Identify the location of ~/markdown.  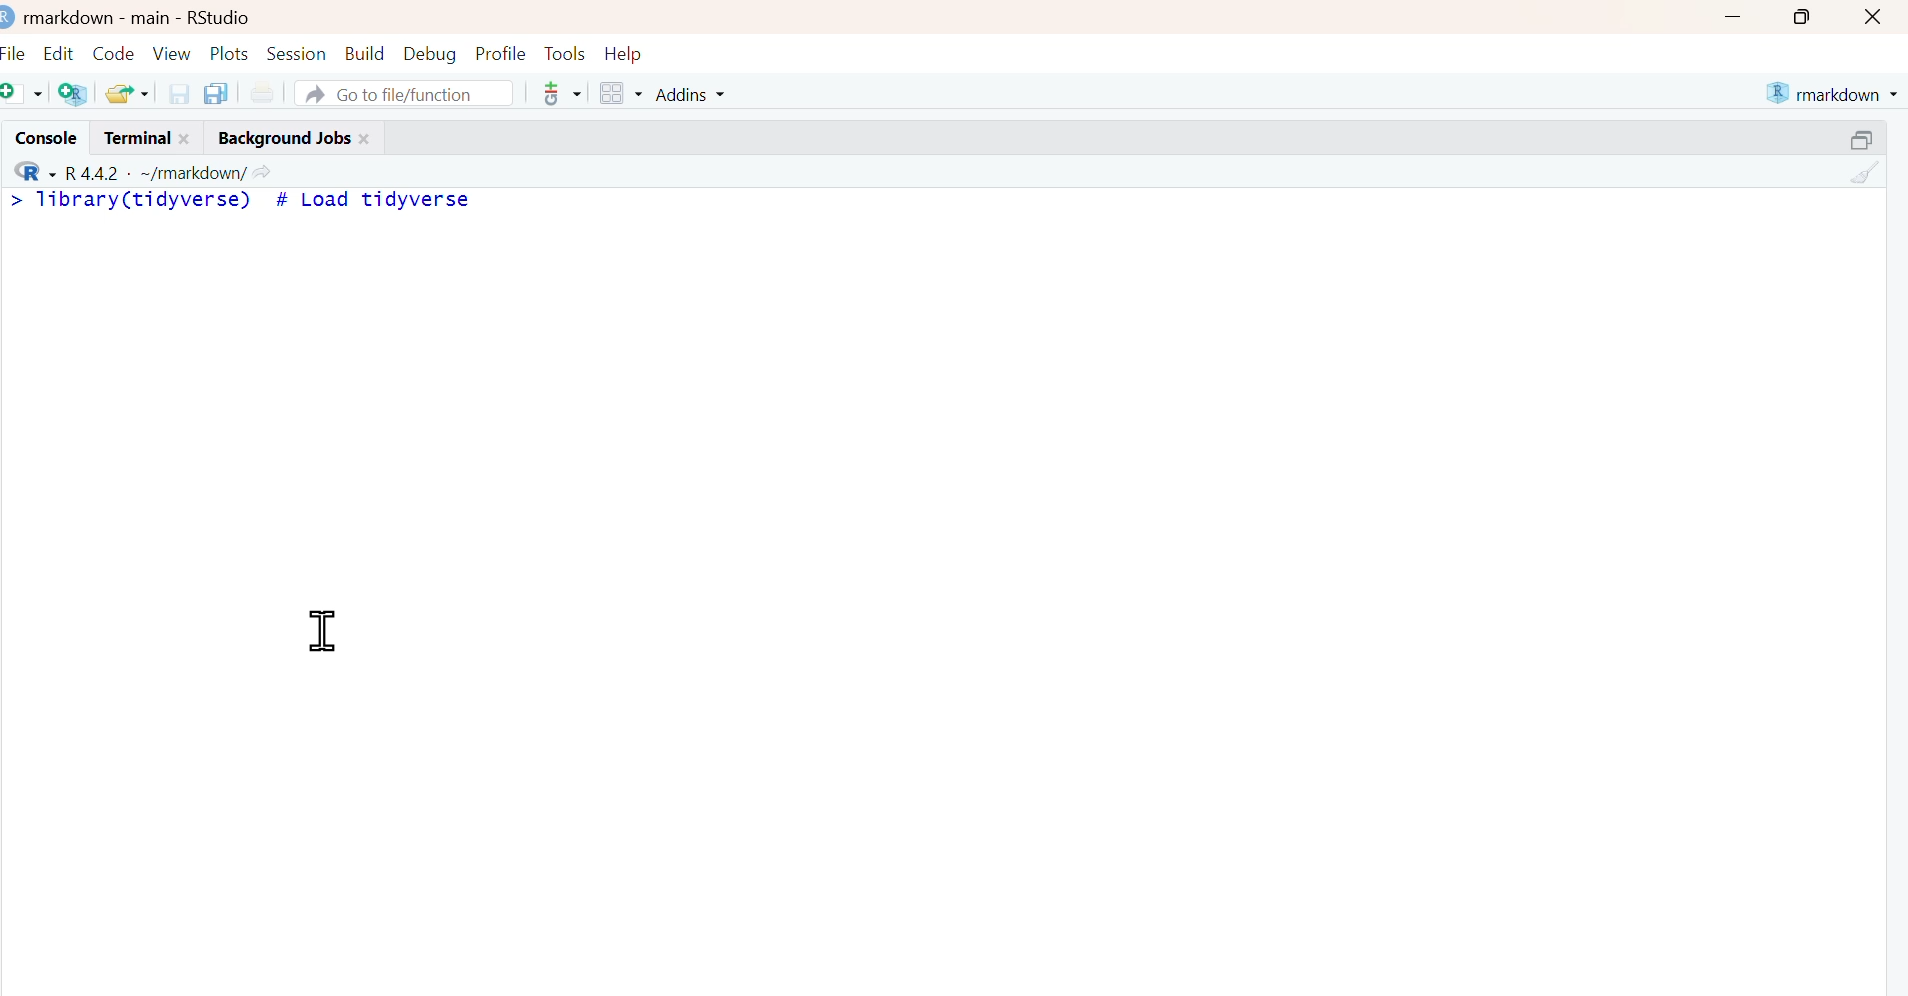
(190, 171).